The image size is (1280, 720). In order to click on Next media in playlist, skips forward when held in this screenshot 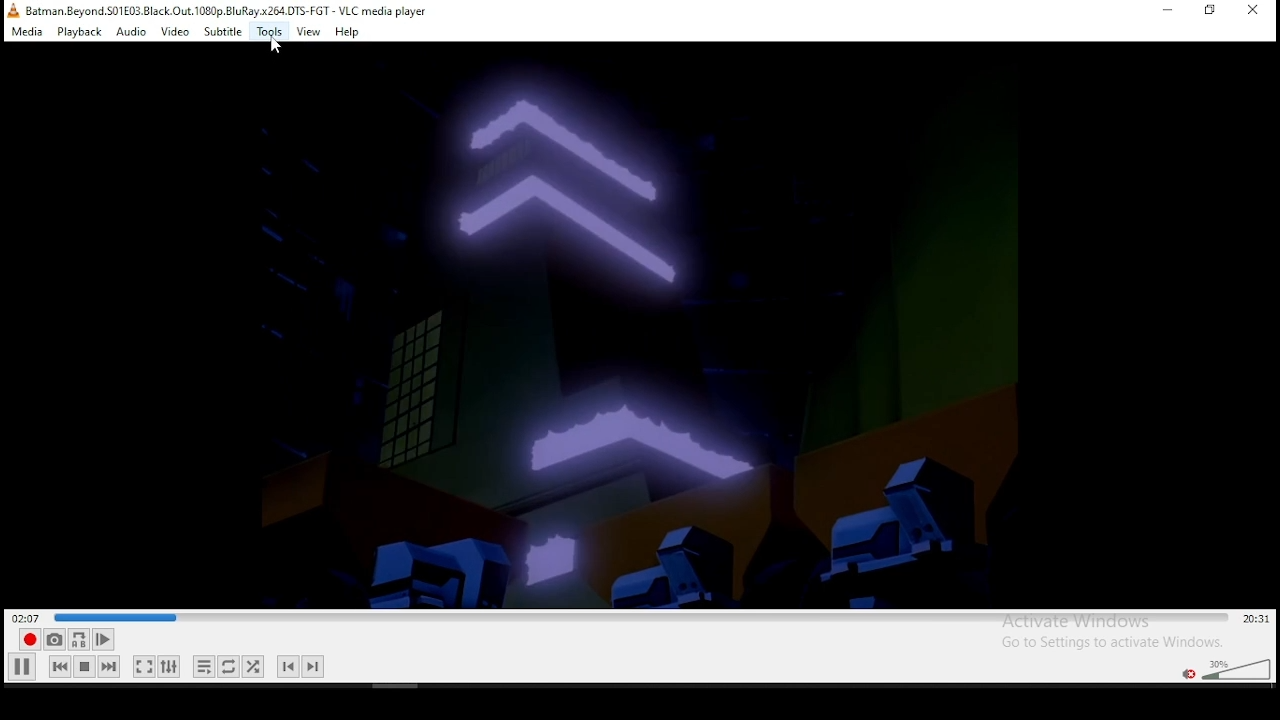, I will do `click(108, 667)`.